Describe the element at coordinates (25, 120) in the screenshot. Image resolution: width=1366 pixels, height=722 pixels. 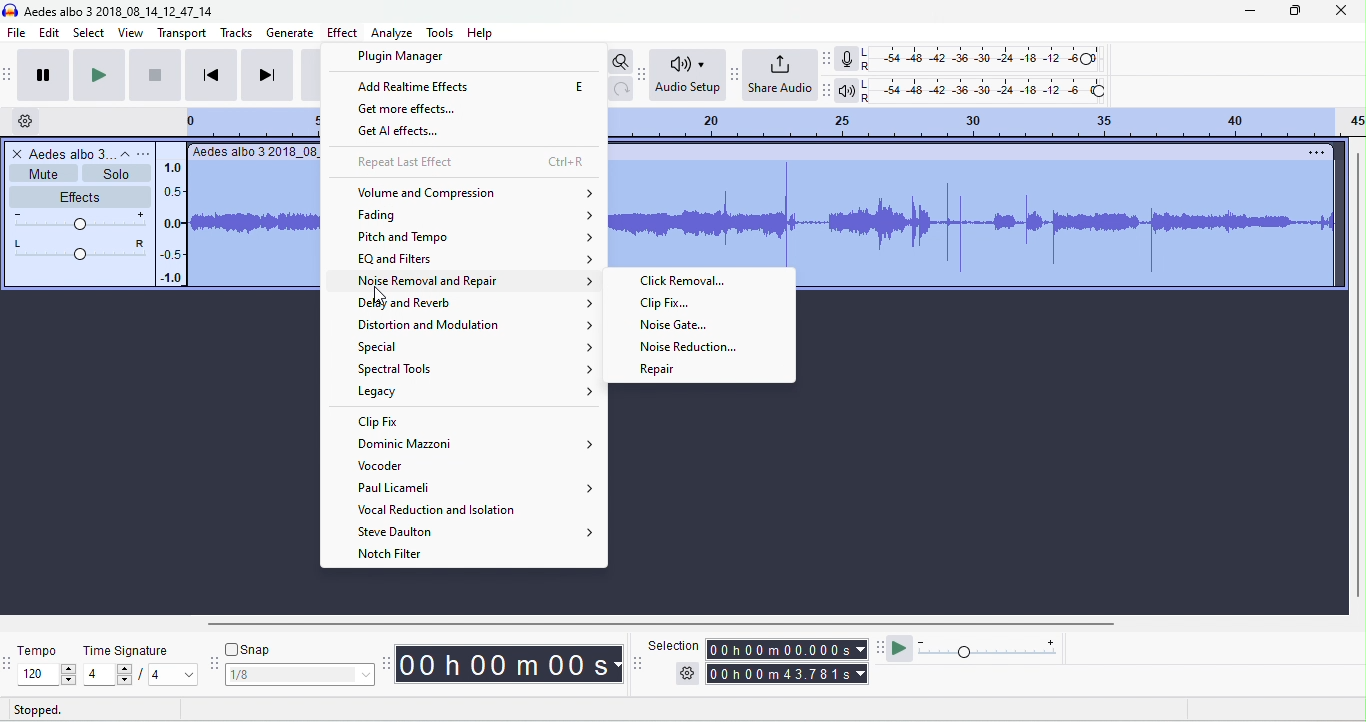
I see `timeline options` at that location.